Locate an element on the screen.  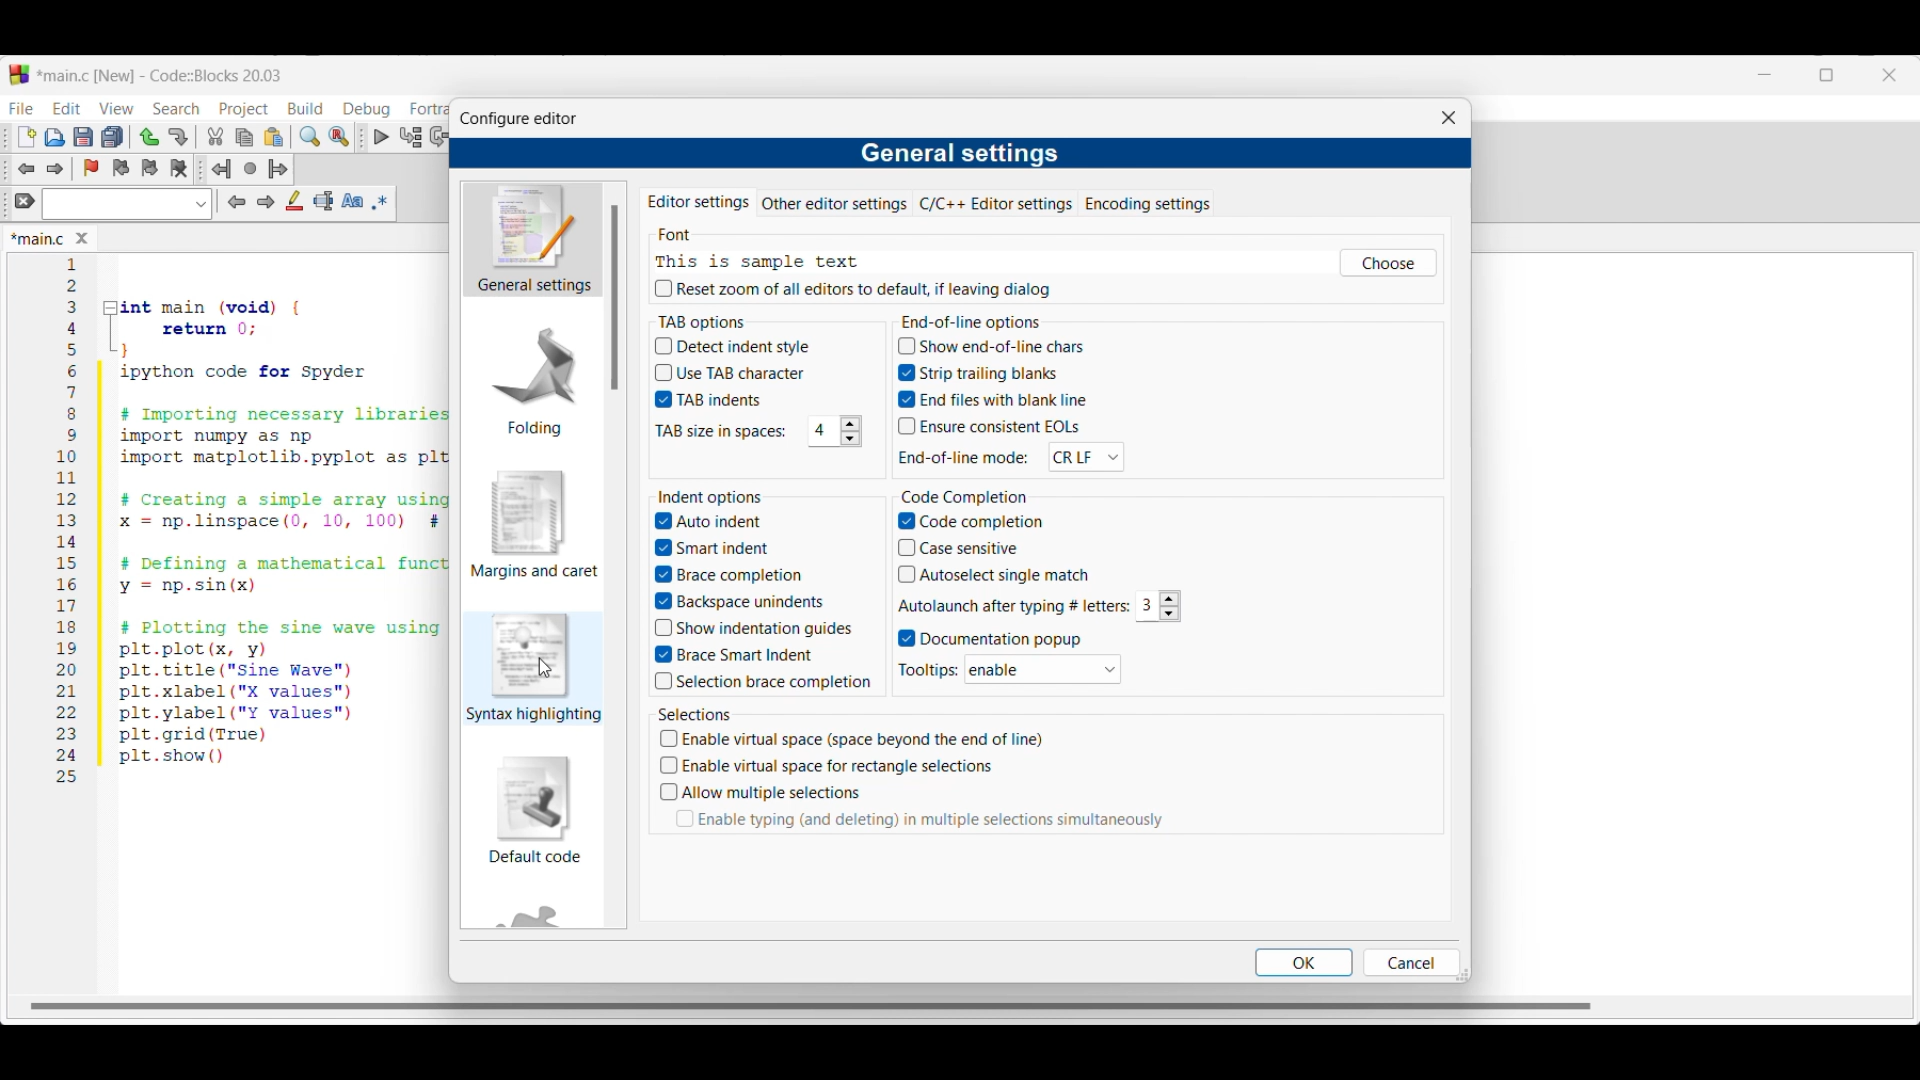
change dimentions is located at coordinates (1473, 973).